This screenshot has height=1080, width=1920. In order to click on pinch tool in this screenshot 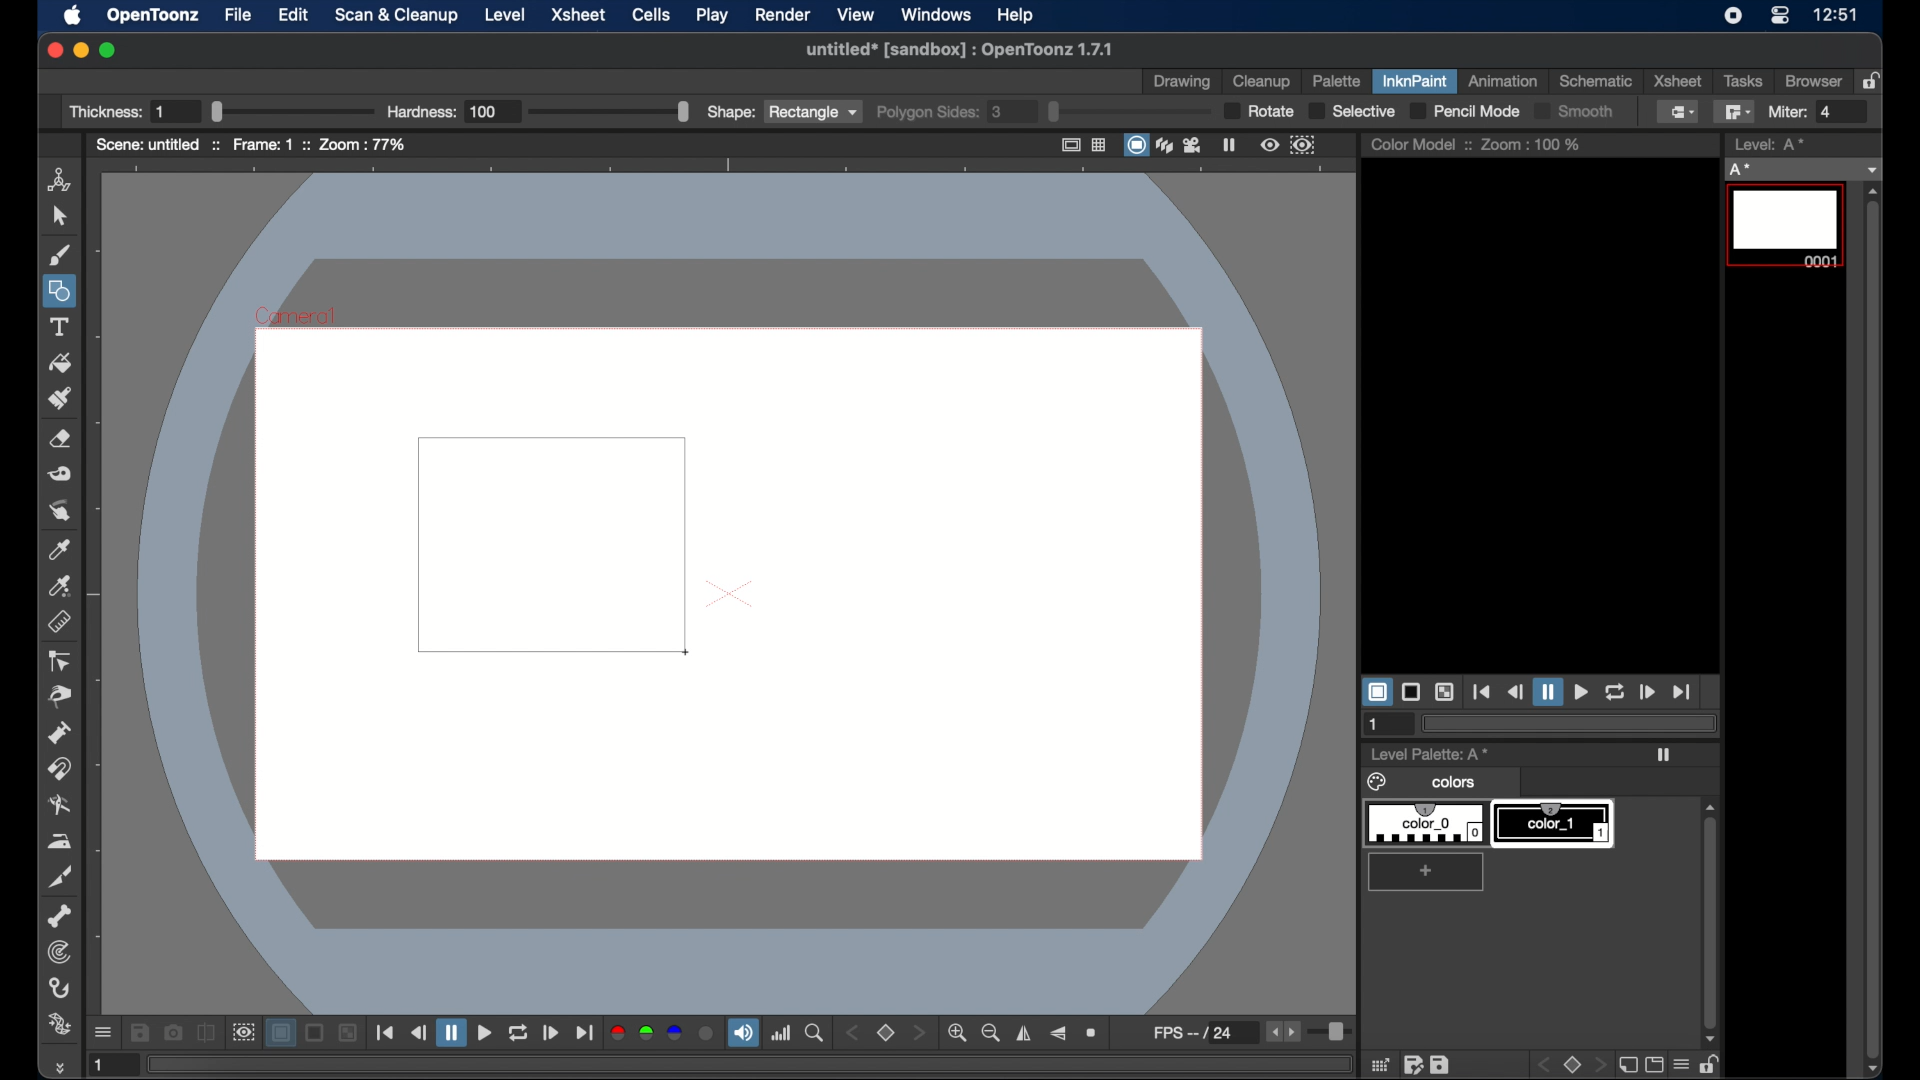, I will do `click(60, 696)`.